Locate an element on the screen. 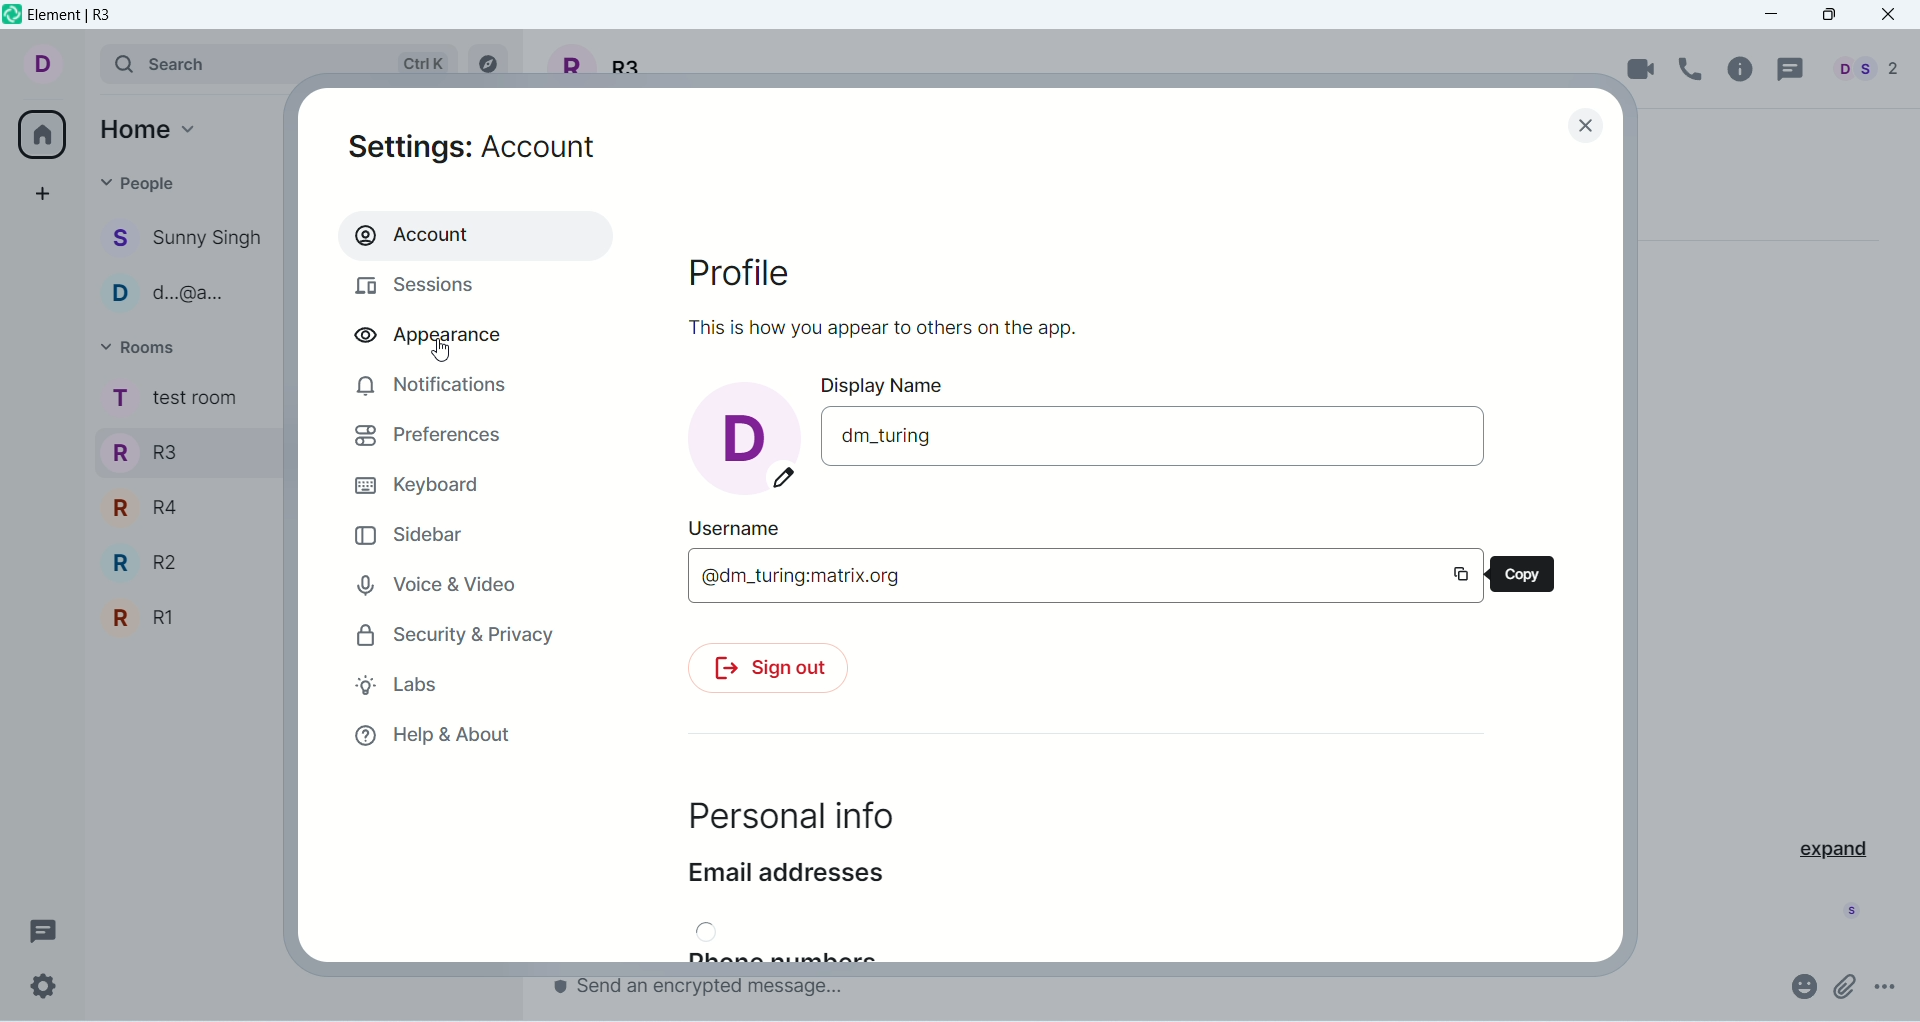 Image resolution: width=1920 pixels, height=1022 pixels. home is located at coordinates (154, 127).